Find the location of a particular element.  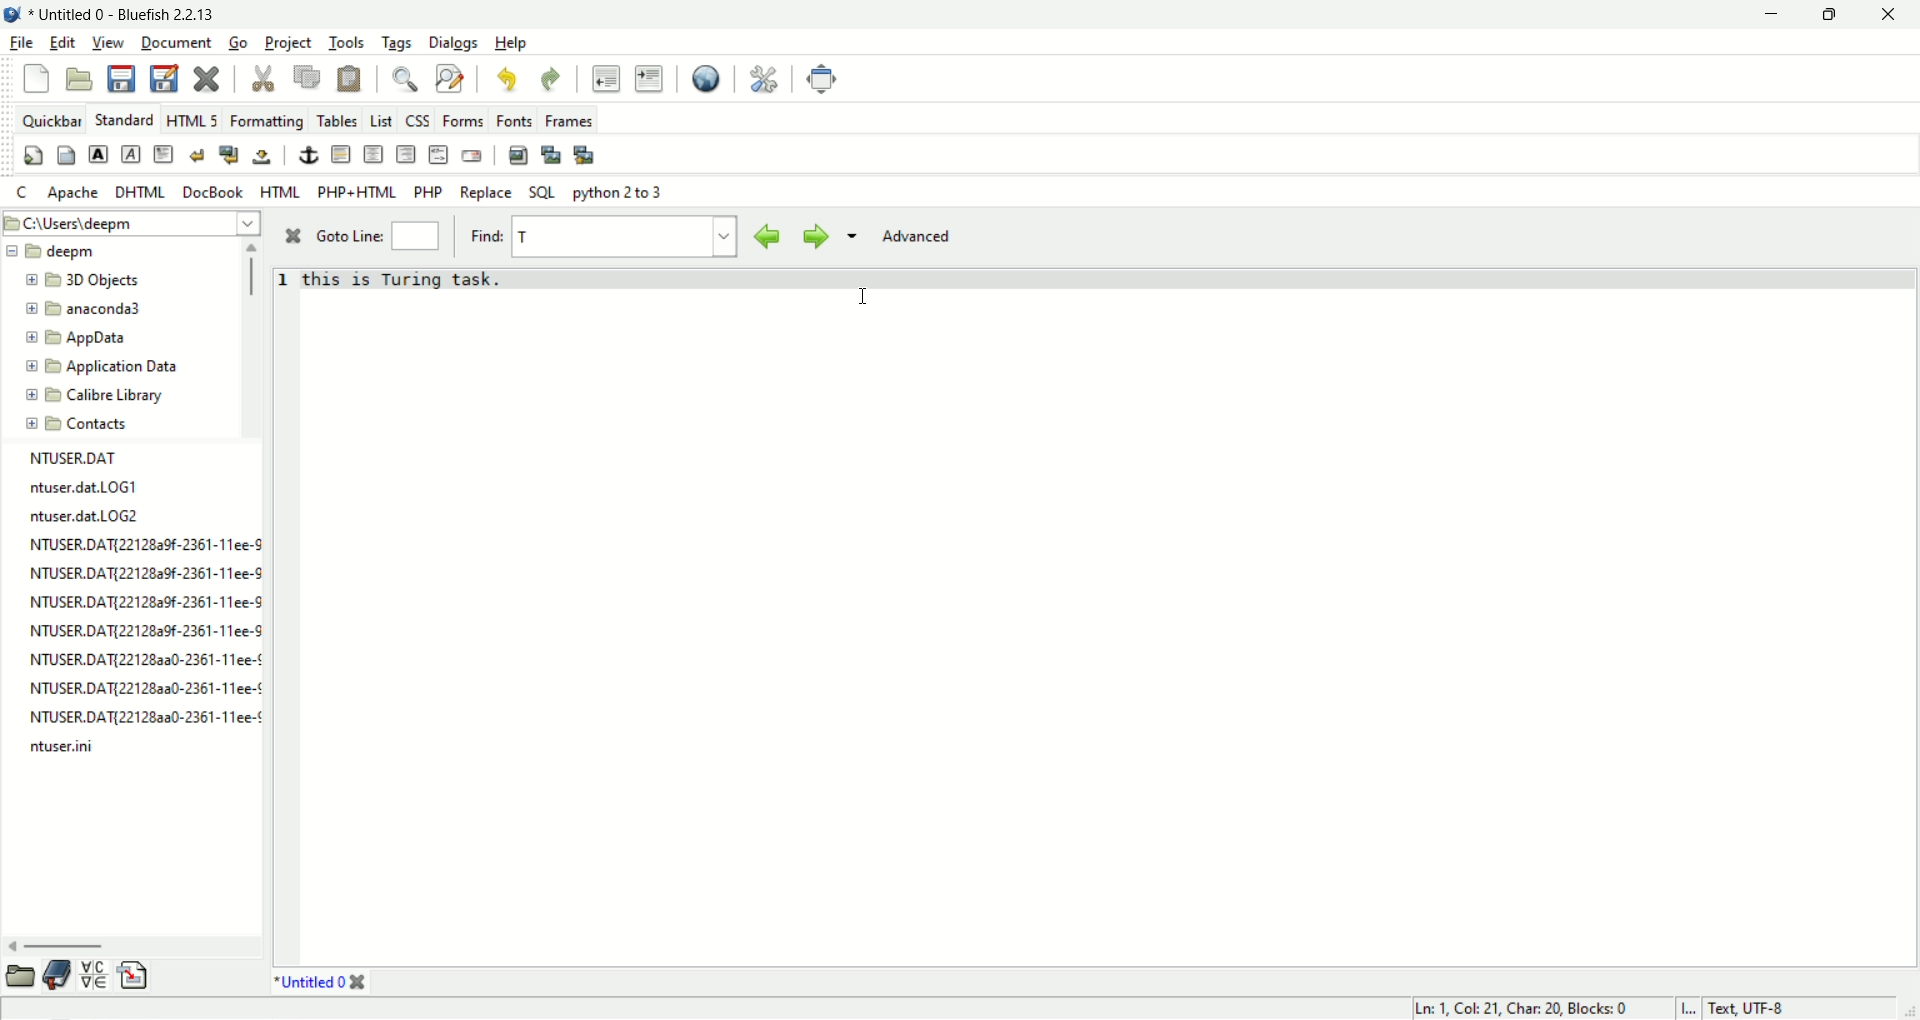

close is located at coordinates (358, 983).